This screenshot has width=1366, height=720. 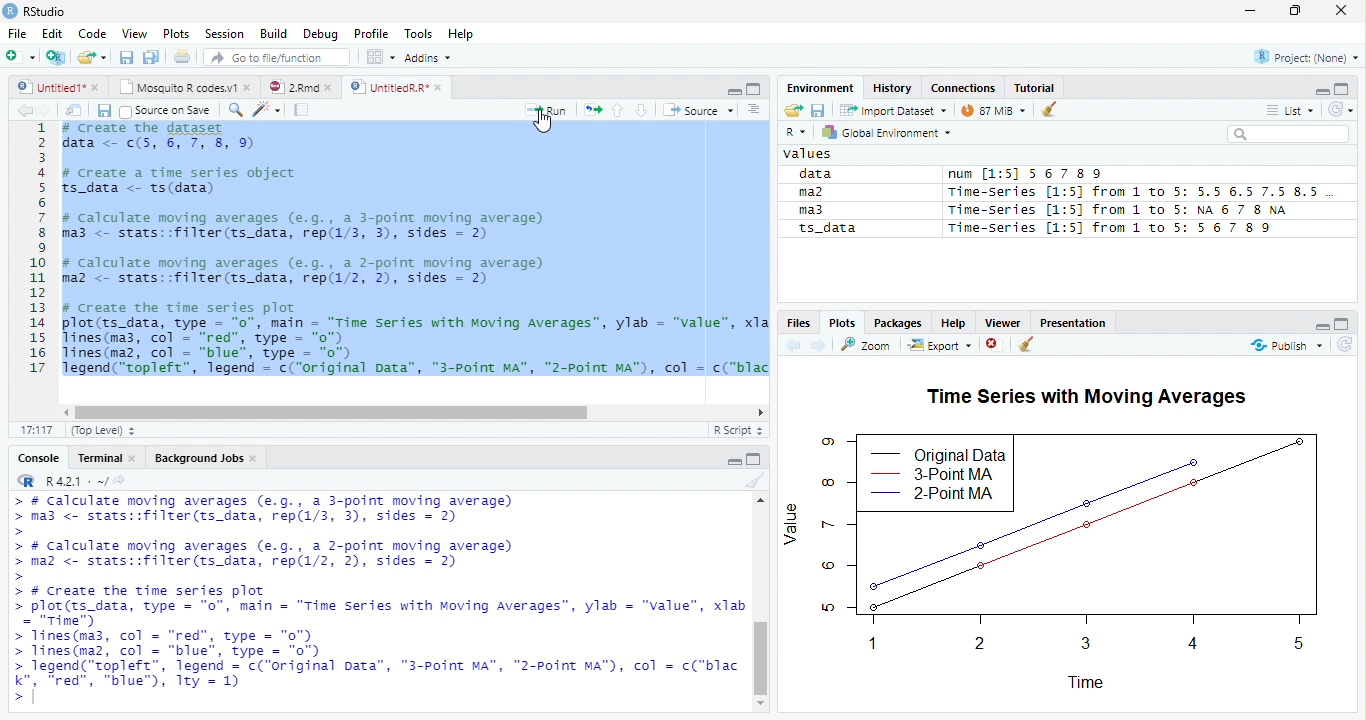 I want to click on Edit, so click(x=52, y=33).